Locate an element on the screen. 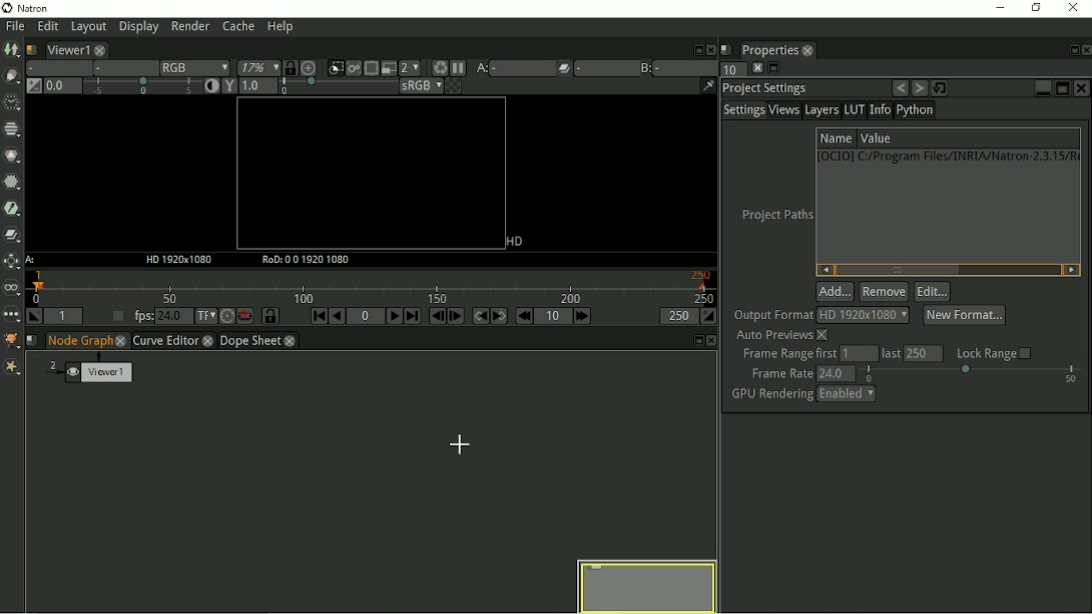 The width and height of the screenshot is (1092, 614). Views is located at coordinates (13, 288).